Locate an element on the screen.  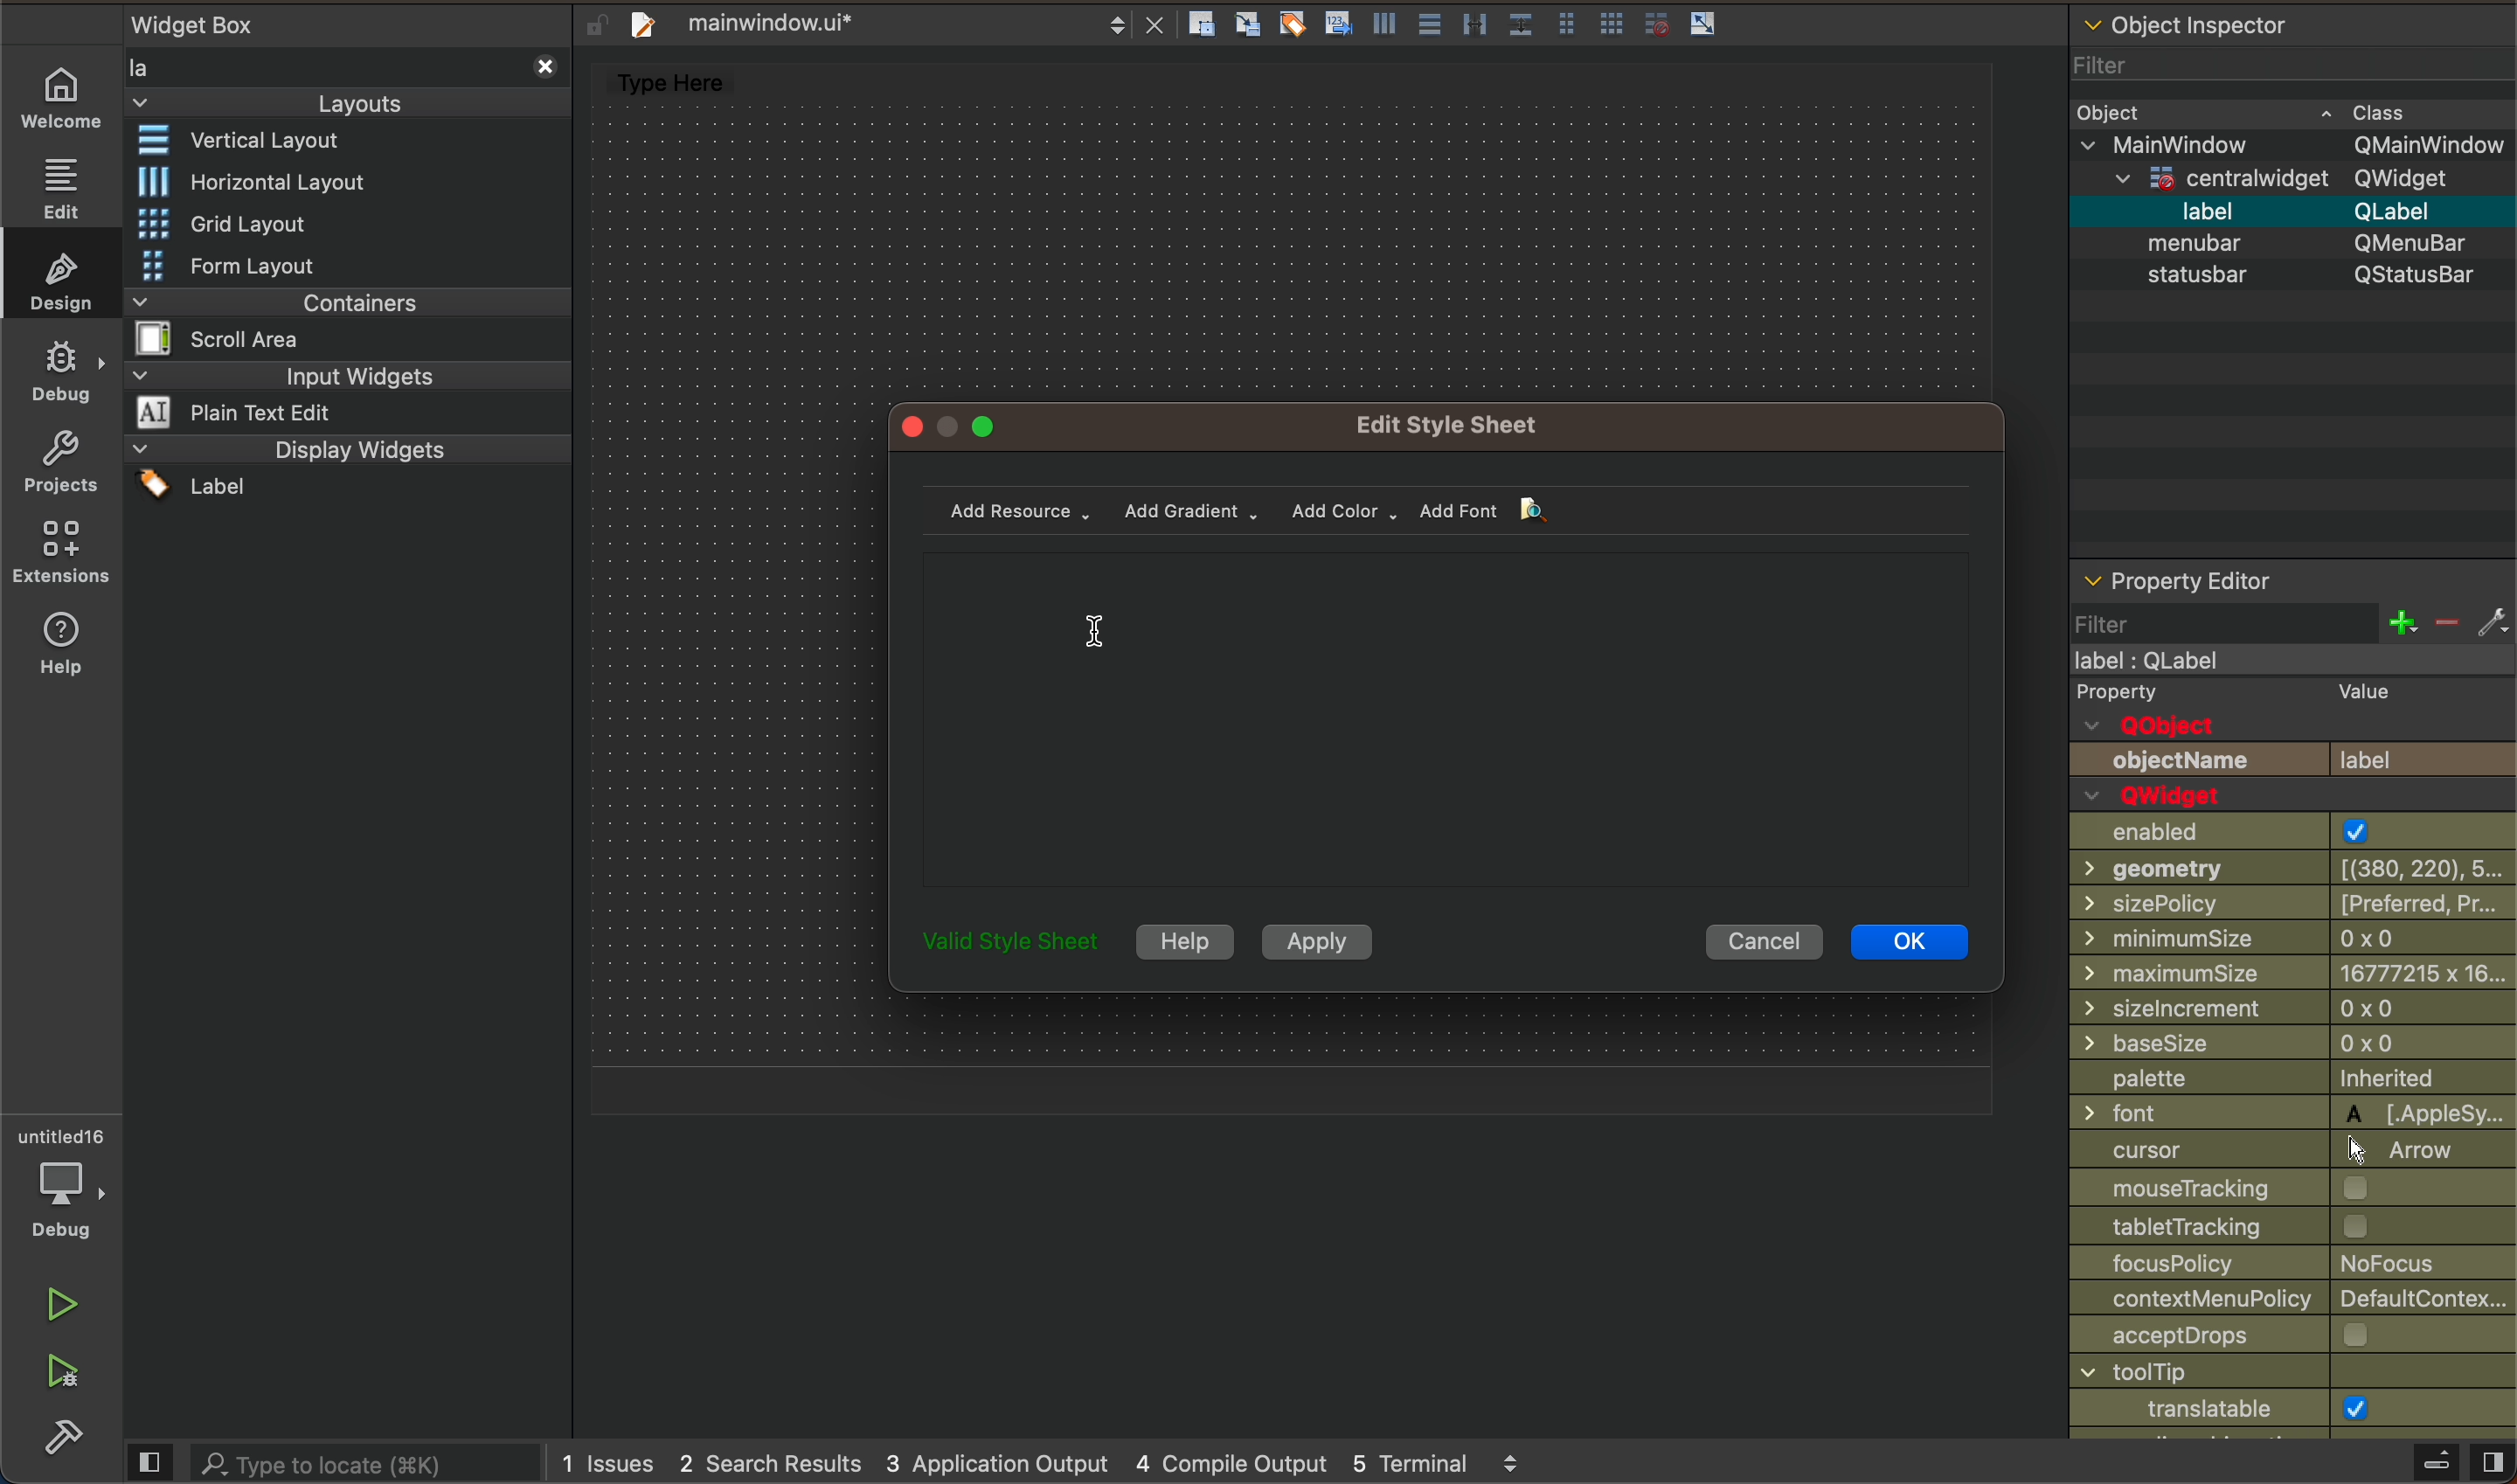
cursor is located at coordinates (2268, 1151).